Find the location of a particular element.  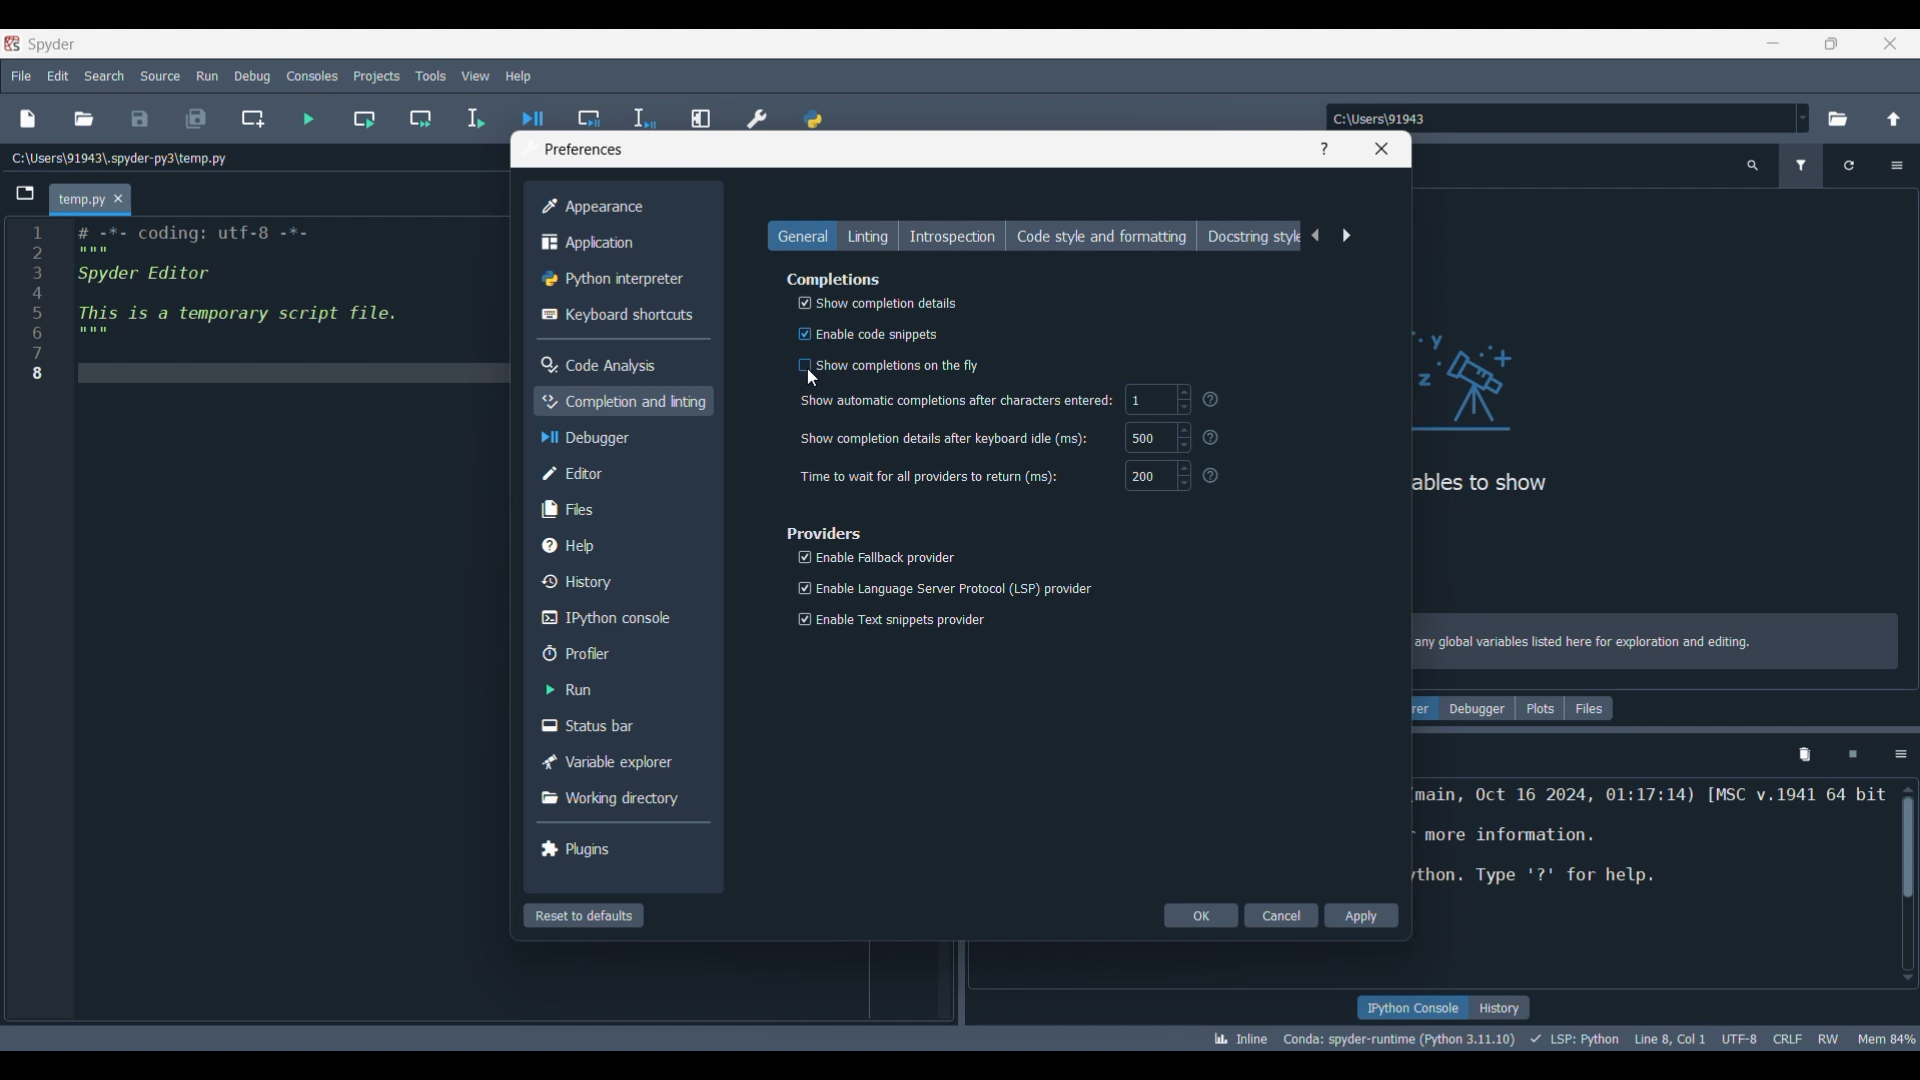

File location is located at coordinates (118, 158).